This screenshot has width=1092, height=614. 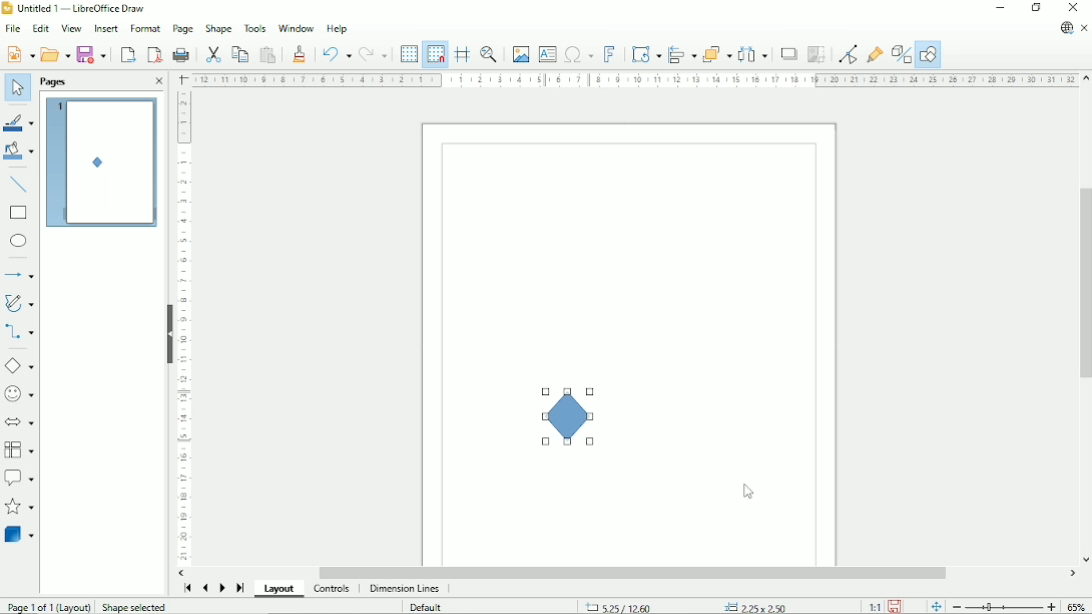 I want to click on Zoom out/in, so click(x=1003, y=606).